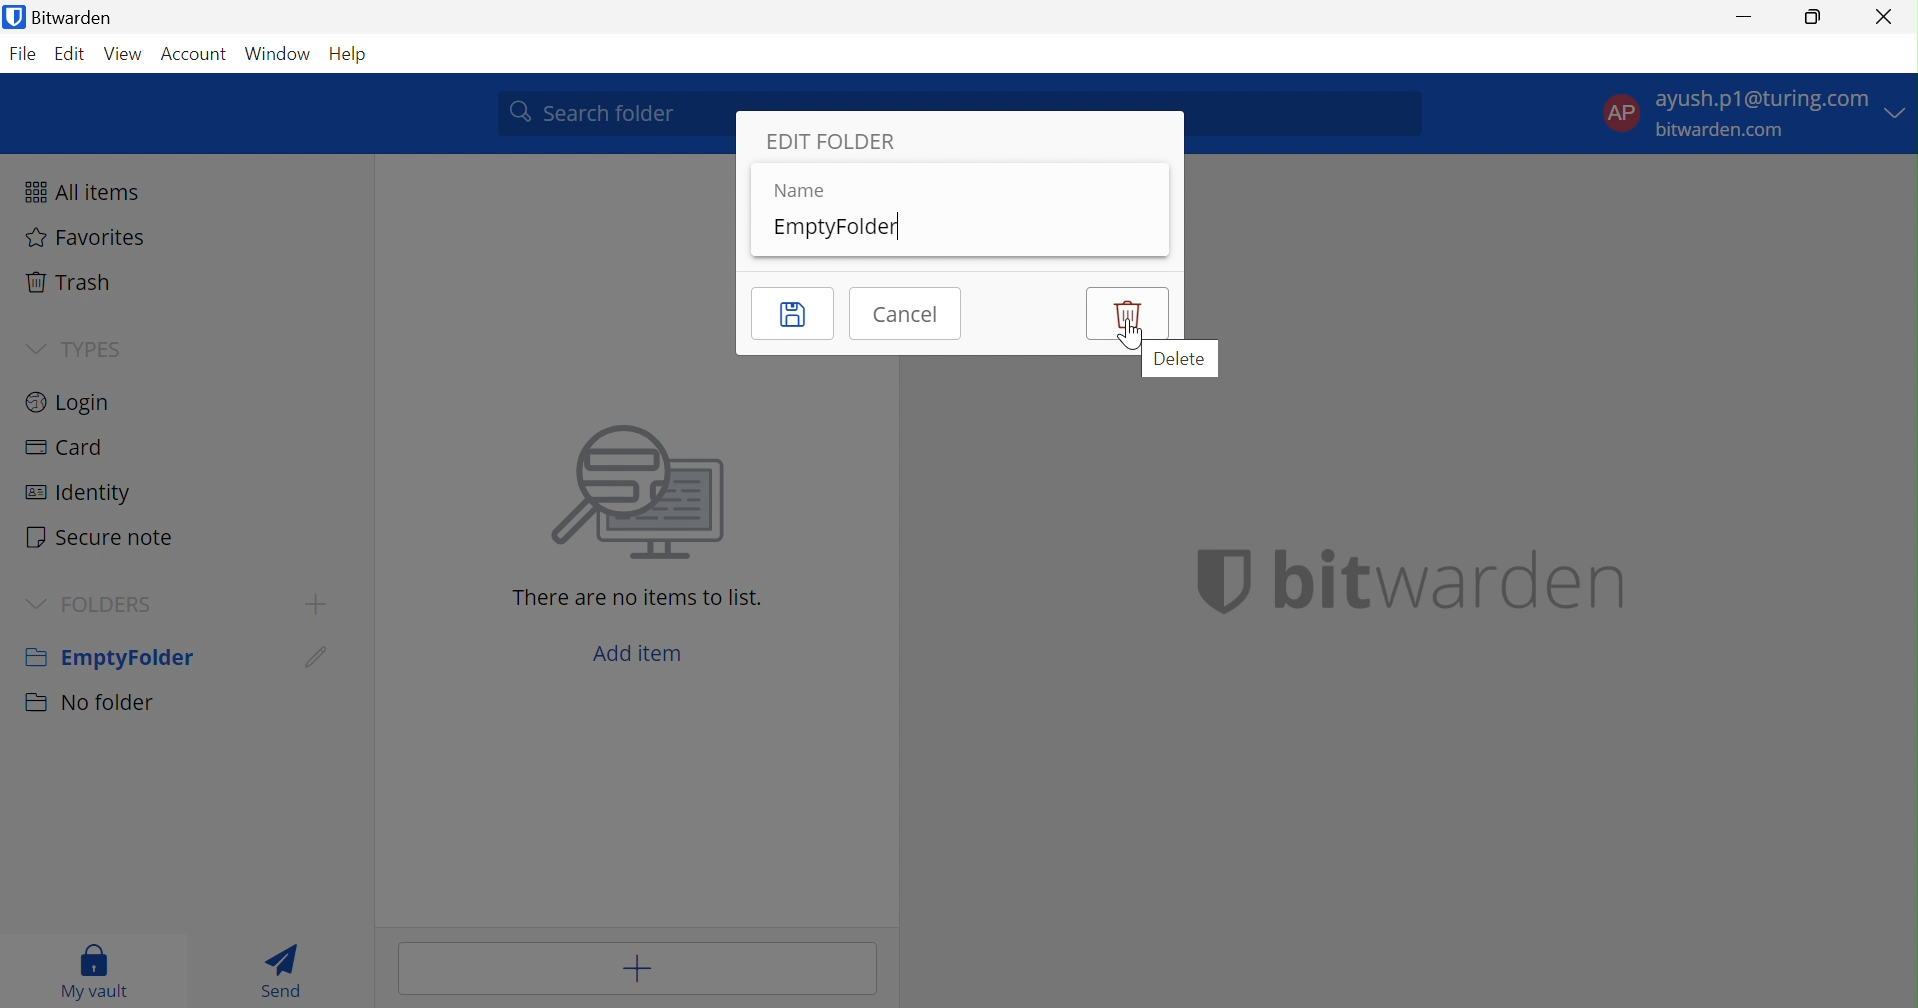 The height and width of the screenshot is (1008, 1918). What do you see at coordinates (845, 229) in the screenshot?
I see `EmptyFolder` at bounding box center [845, 229].